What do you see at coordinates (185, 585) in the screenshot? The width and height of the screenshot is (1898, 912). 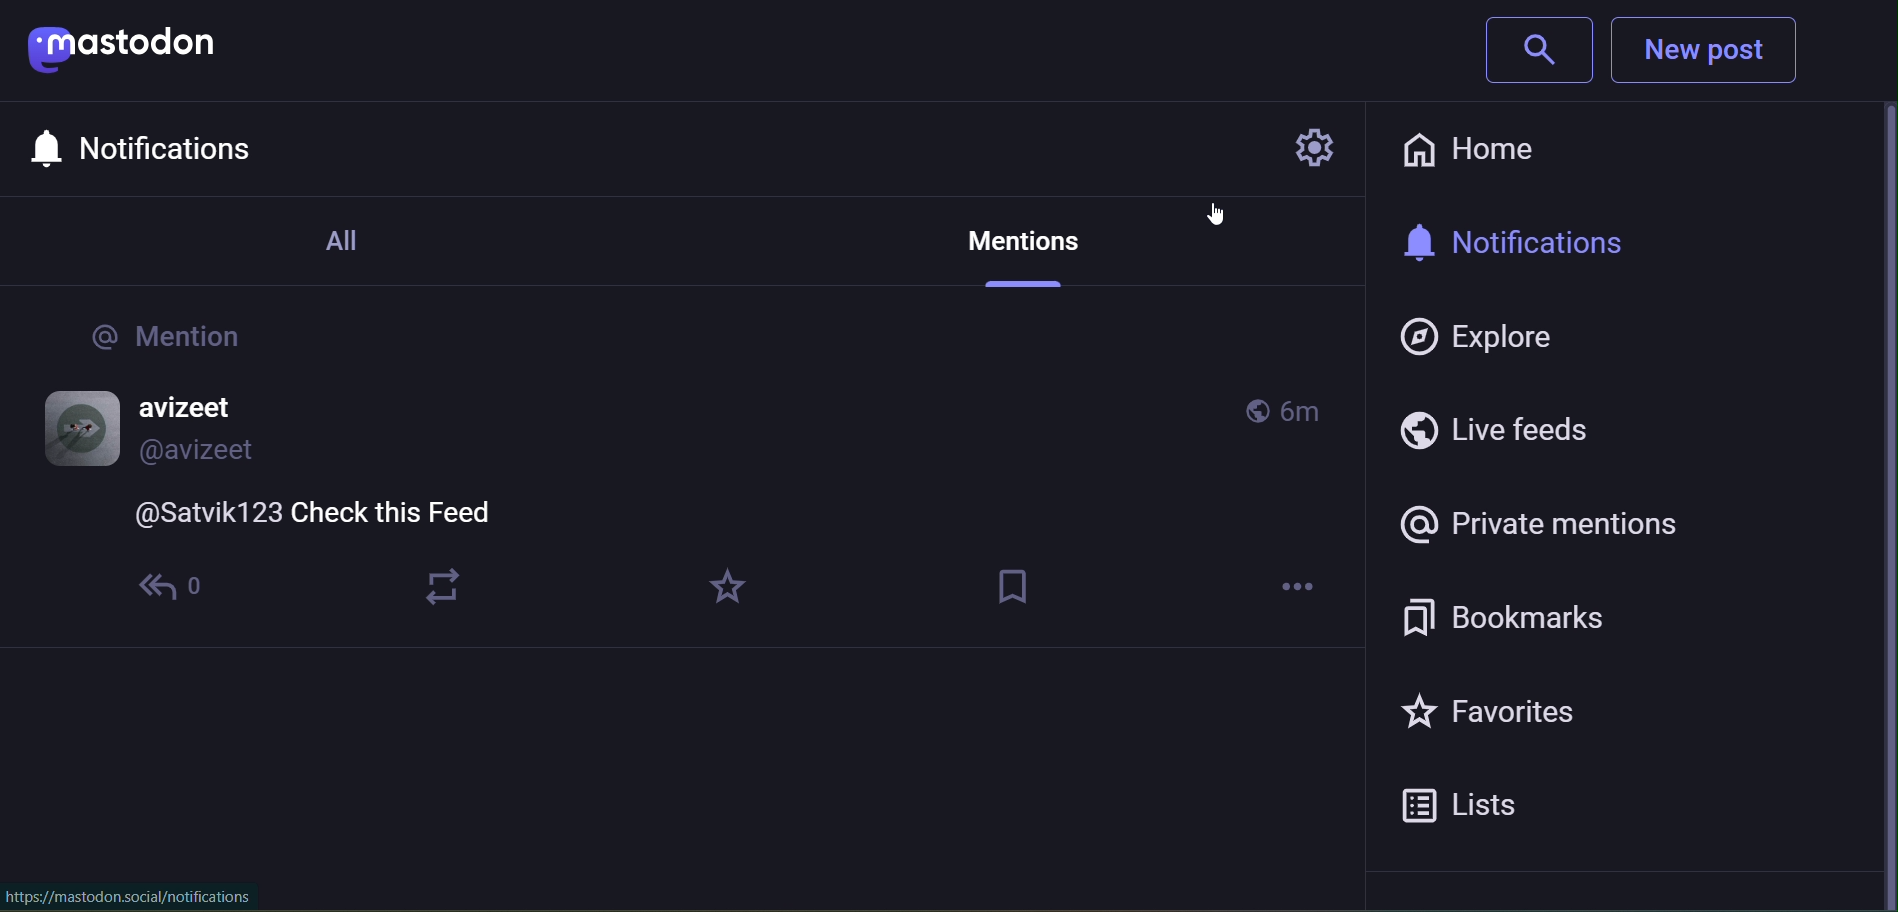 I see `replies` at bounding box center [185, 585].